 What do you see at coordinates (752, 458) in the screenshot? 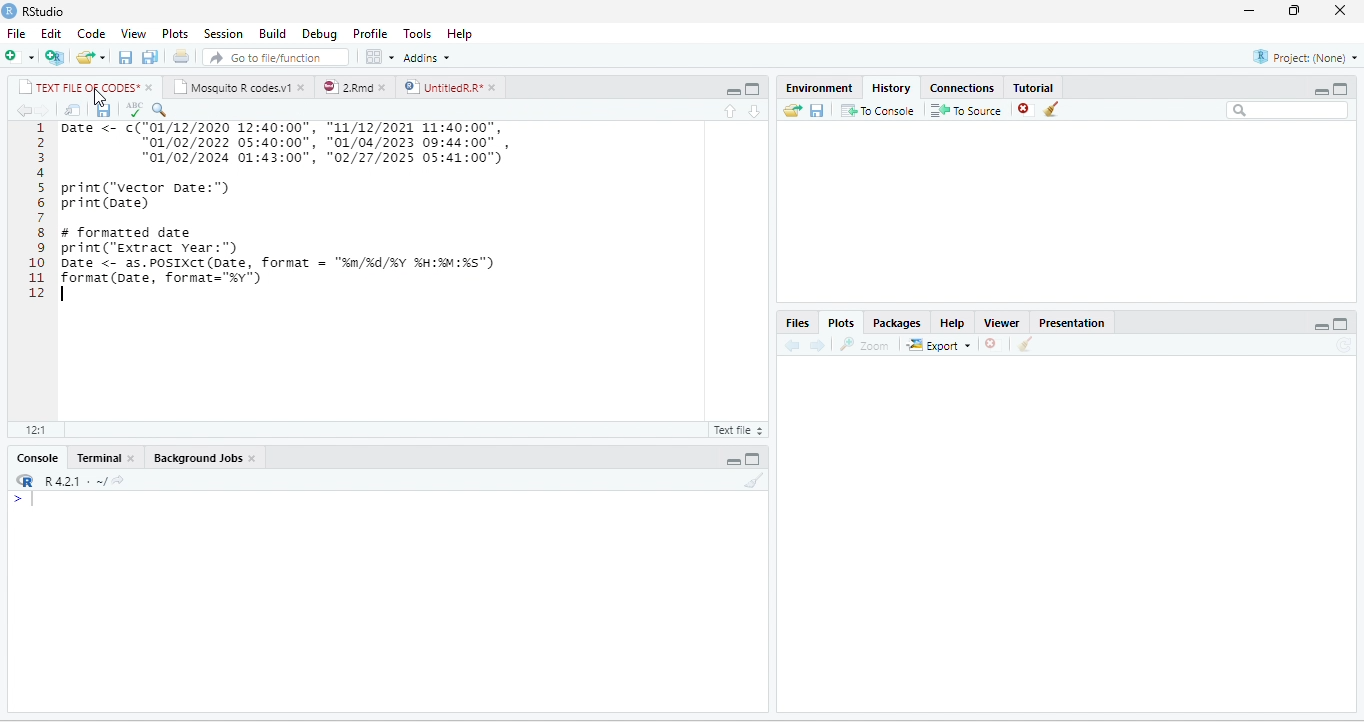
I see `maximize` at bounding box center [752, 458].